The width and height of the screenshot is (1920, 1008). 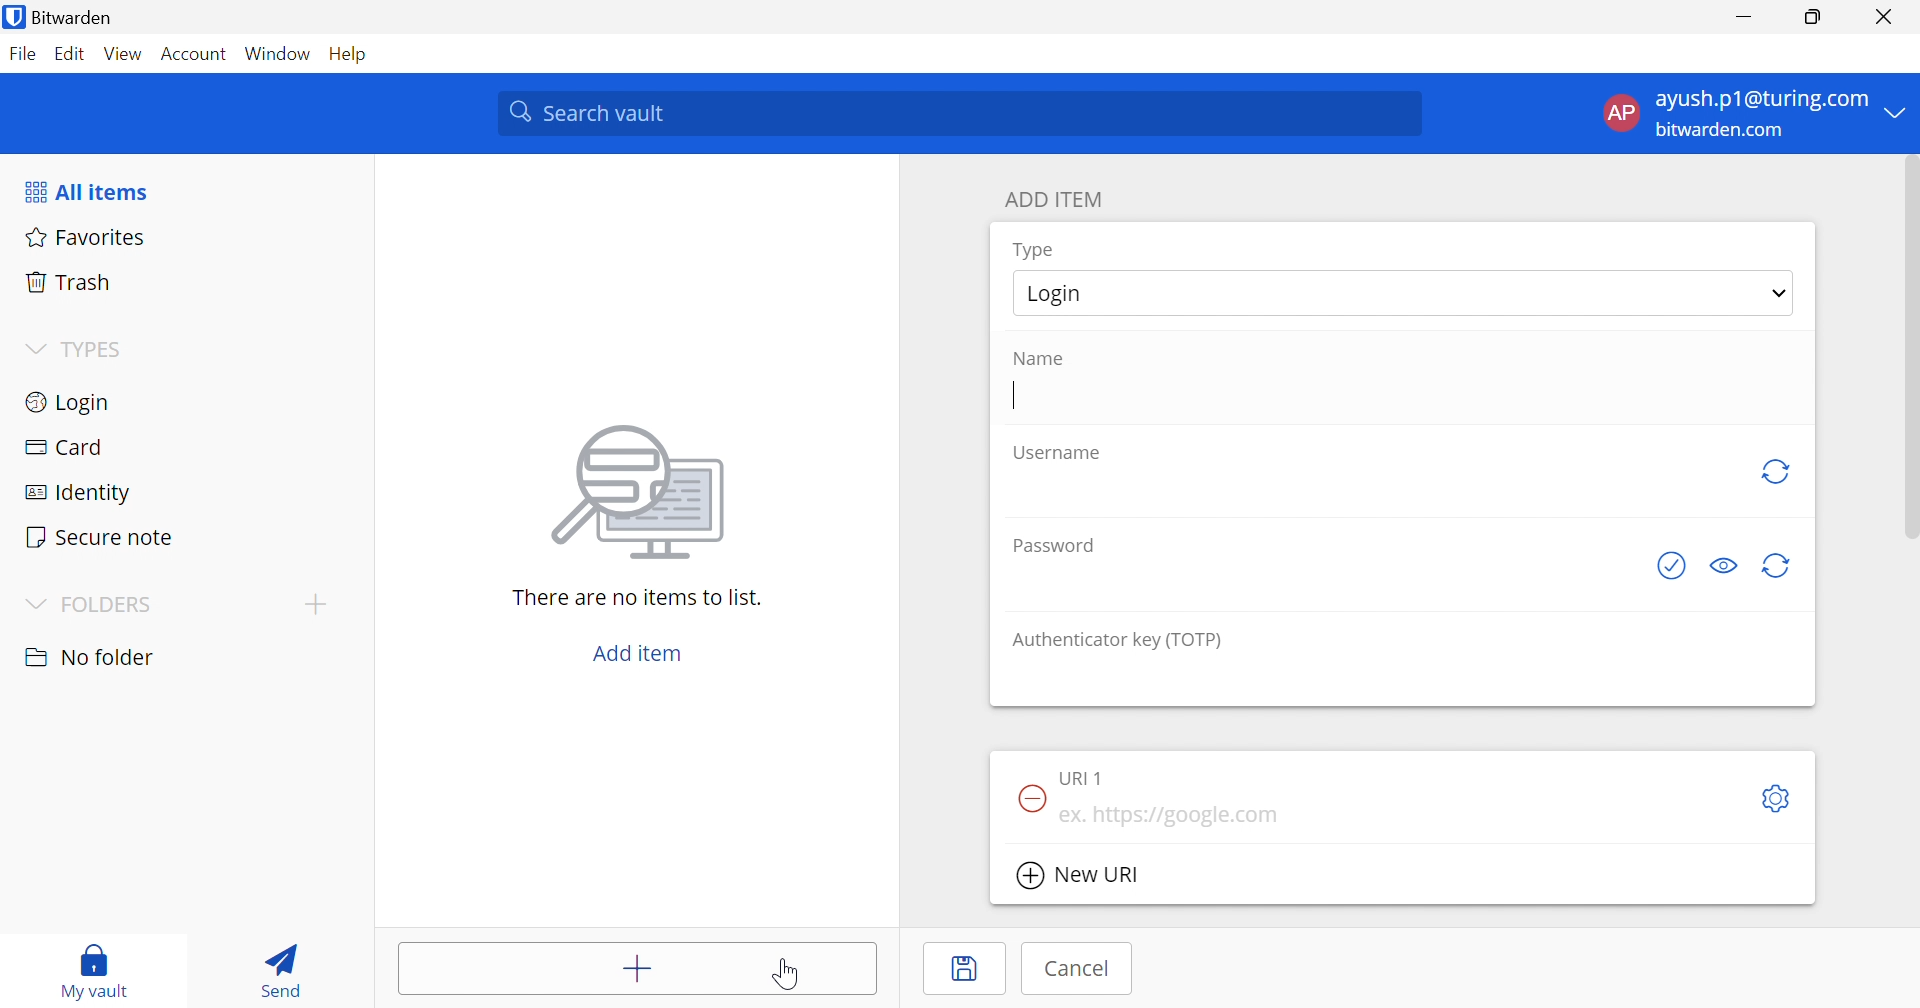 What do you see at coordinates (1060, 544) in the screenshot?
I see `Password` at bounding box center [1060, 544].